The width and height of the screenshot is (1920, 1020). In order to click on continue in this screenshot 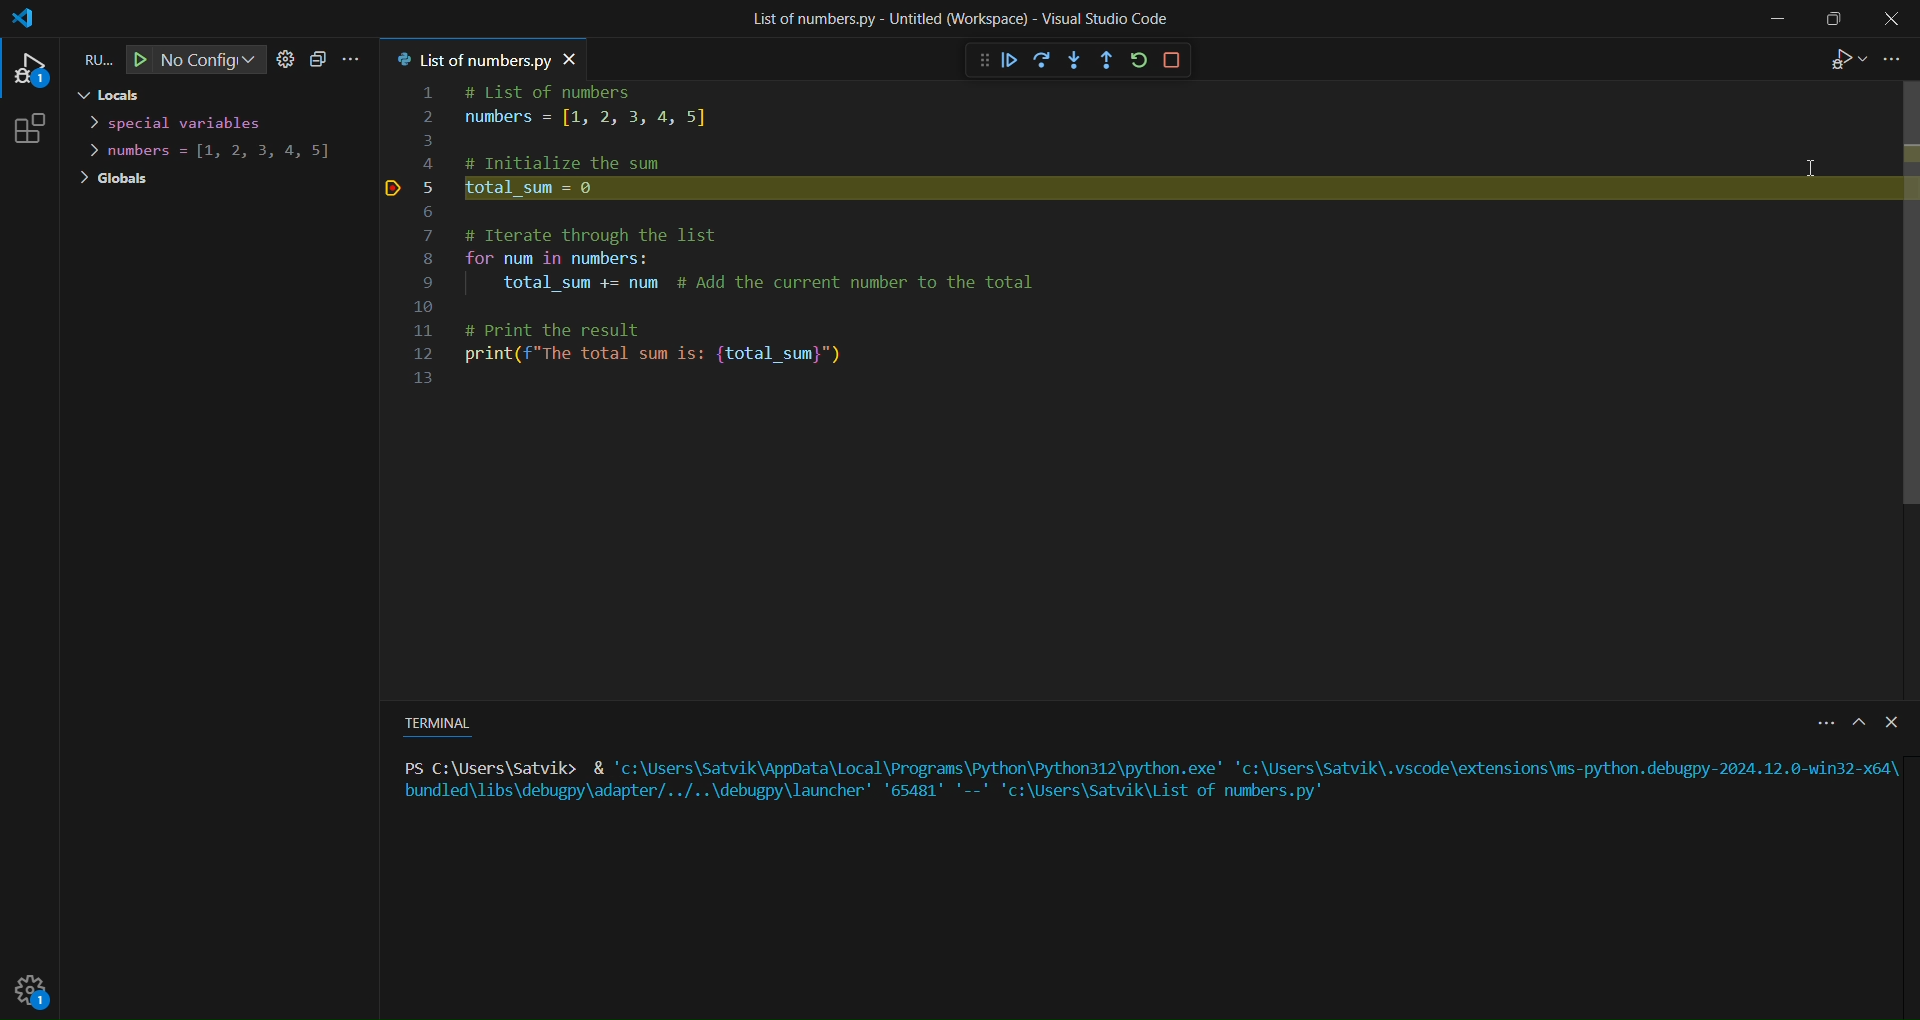, I will do `click(1007, 60)`.